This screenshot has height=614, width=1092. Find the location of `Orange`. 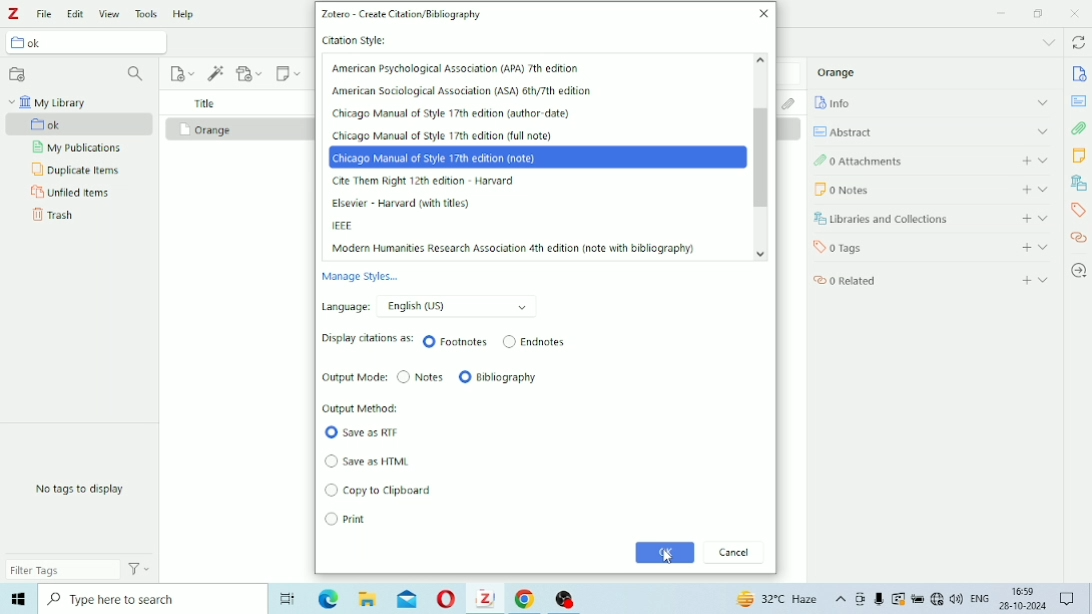

Orange is located at coordinates (837, 72).